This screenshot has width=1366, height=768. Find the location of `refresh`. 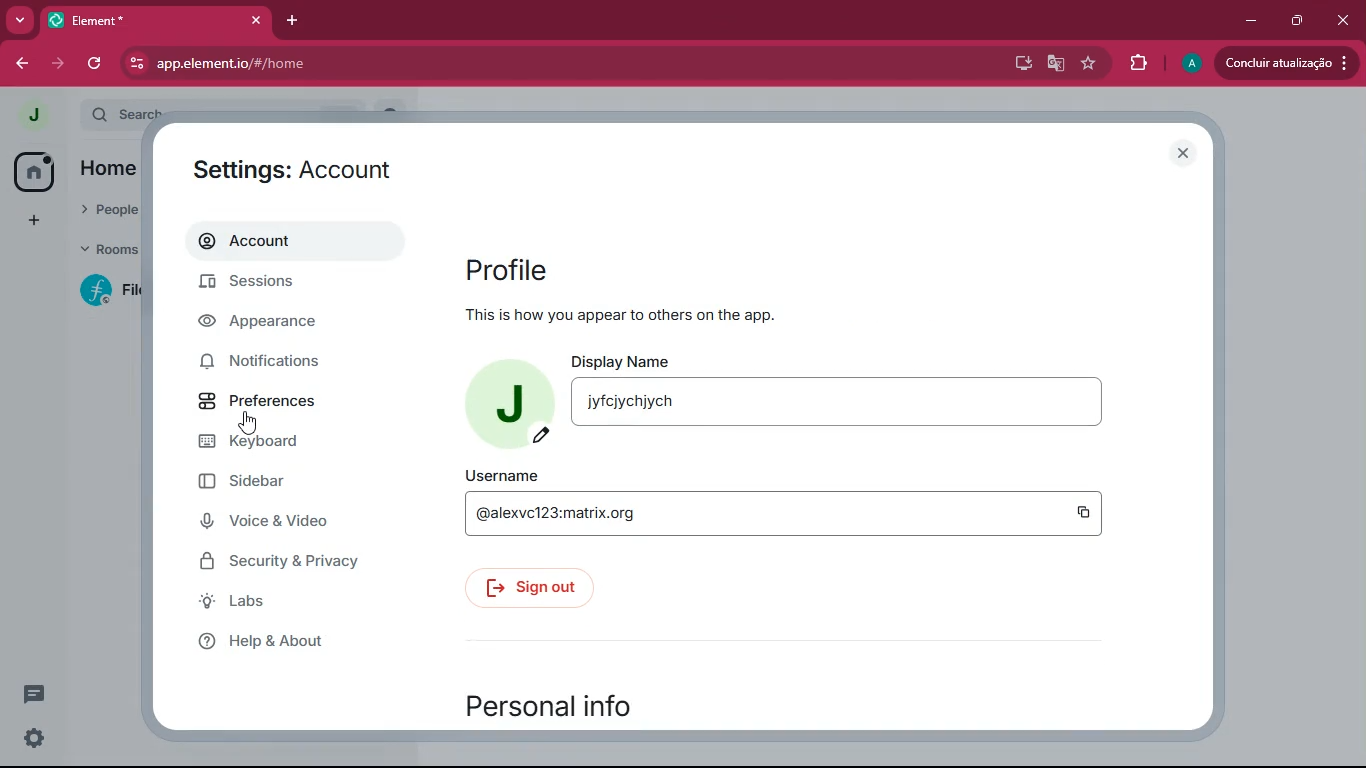

refresh is located at coordinates (97, 63).